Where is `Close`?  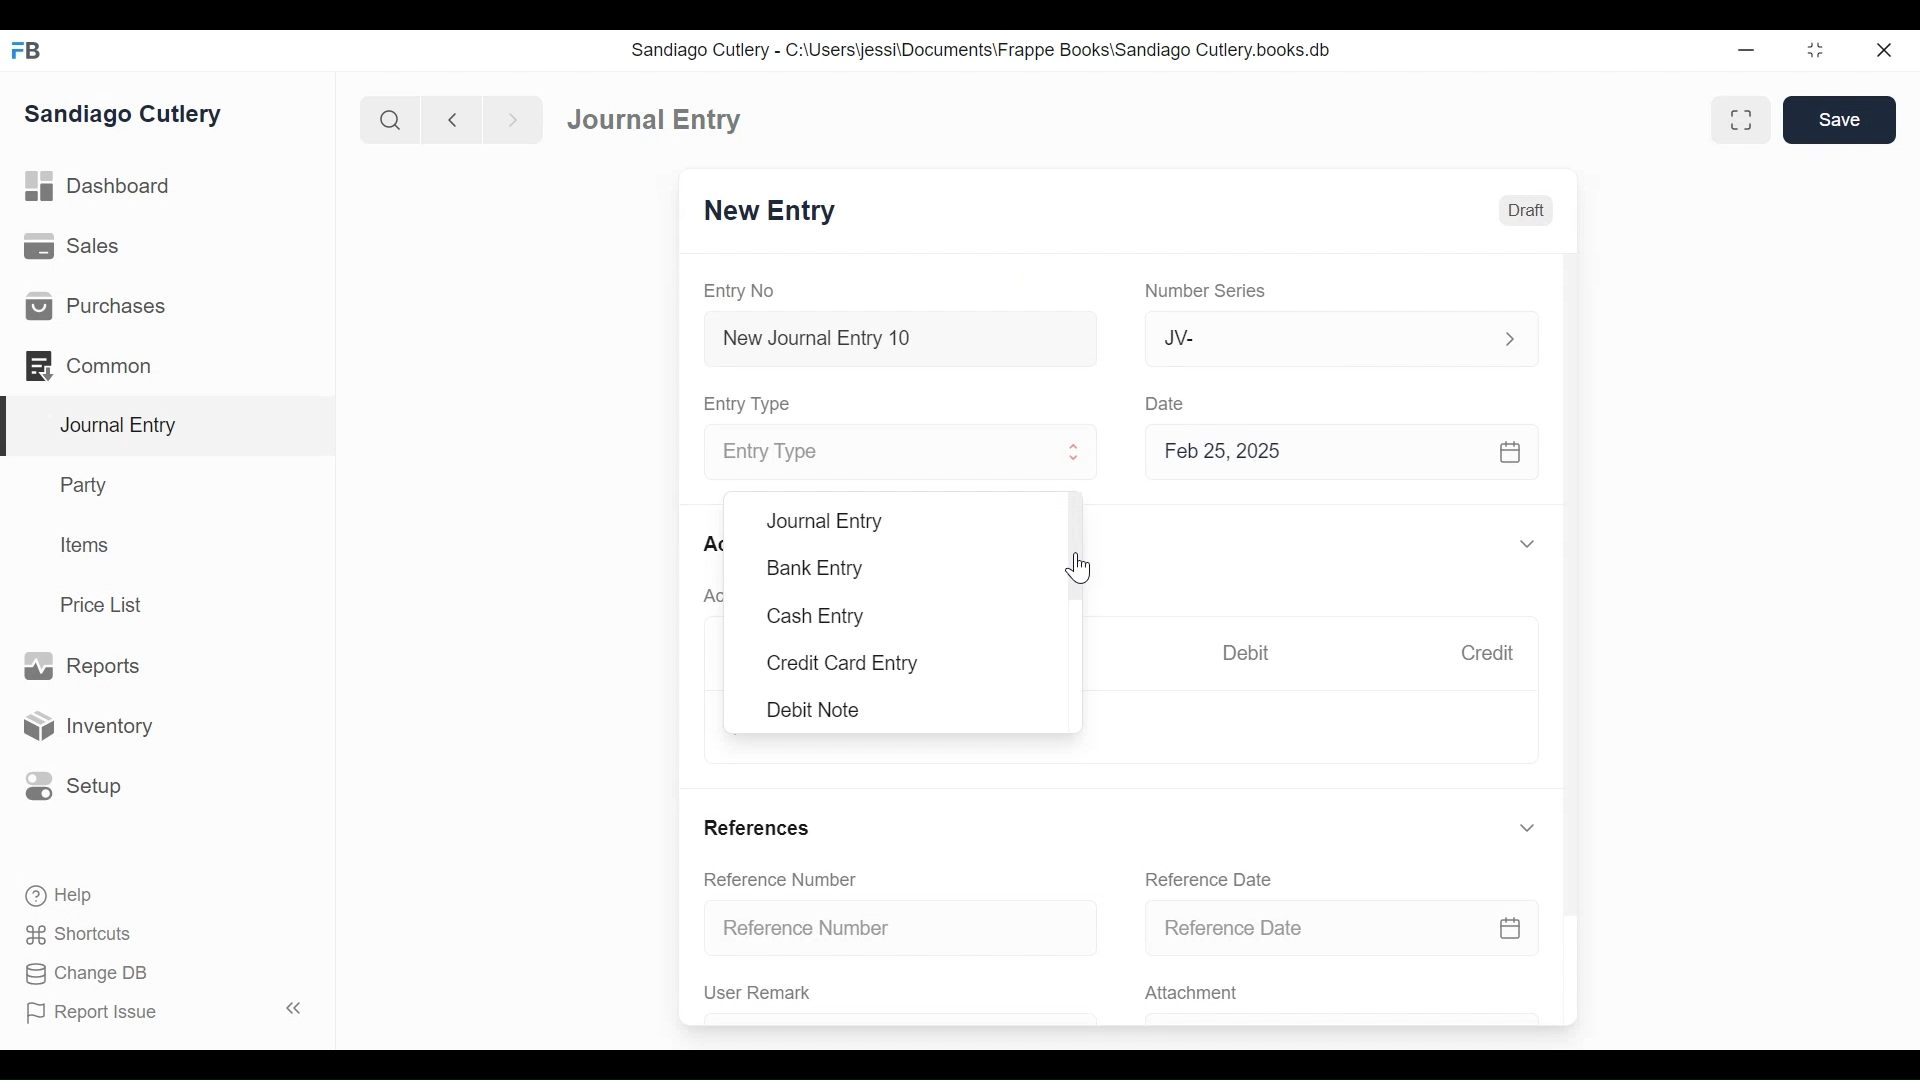
Close is located at coordinates (1882, 51).